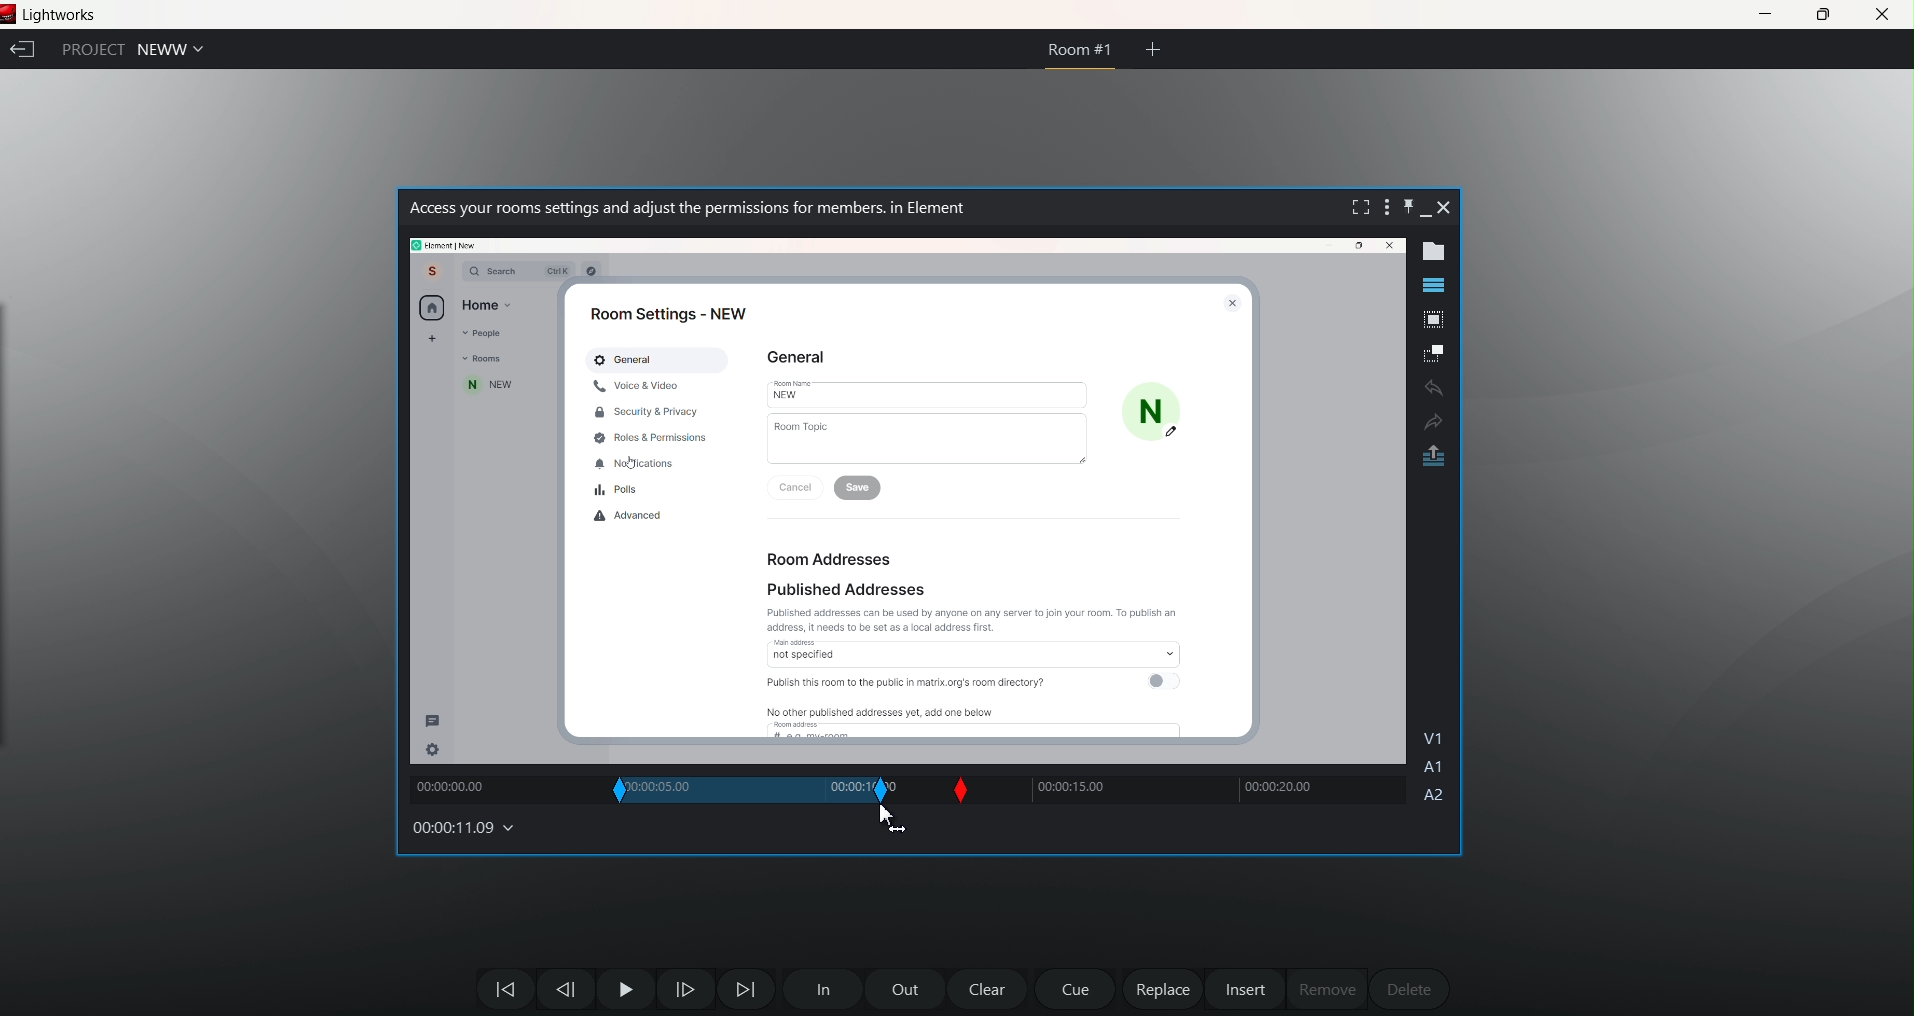 The width and height of the screenshot is (1914, 1016). I want to click on show timeline, so click(1431, 285).